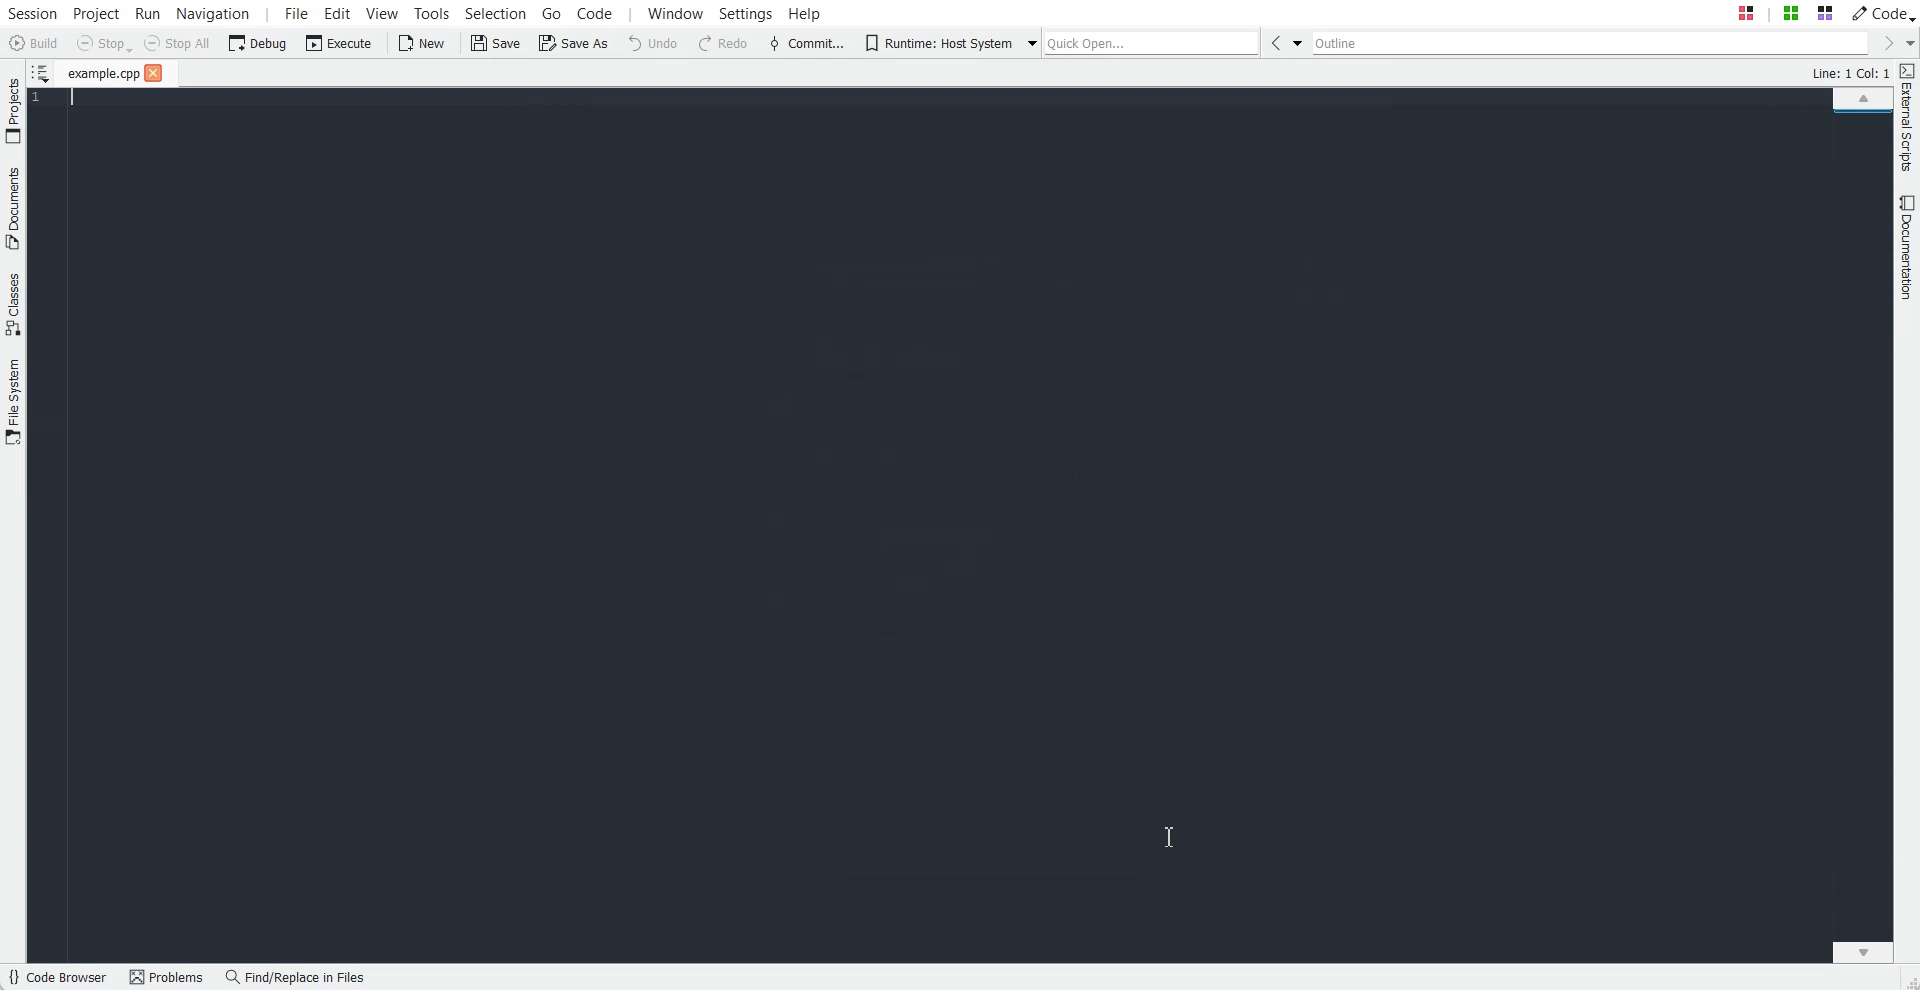  What do you see at coordinates (1908, 43) in the screenshot?
I see `Drop down box` at bounding box center [1908, 43].